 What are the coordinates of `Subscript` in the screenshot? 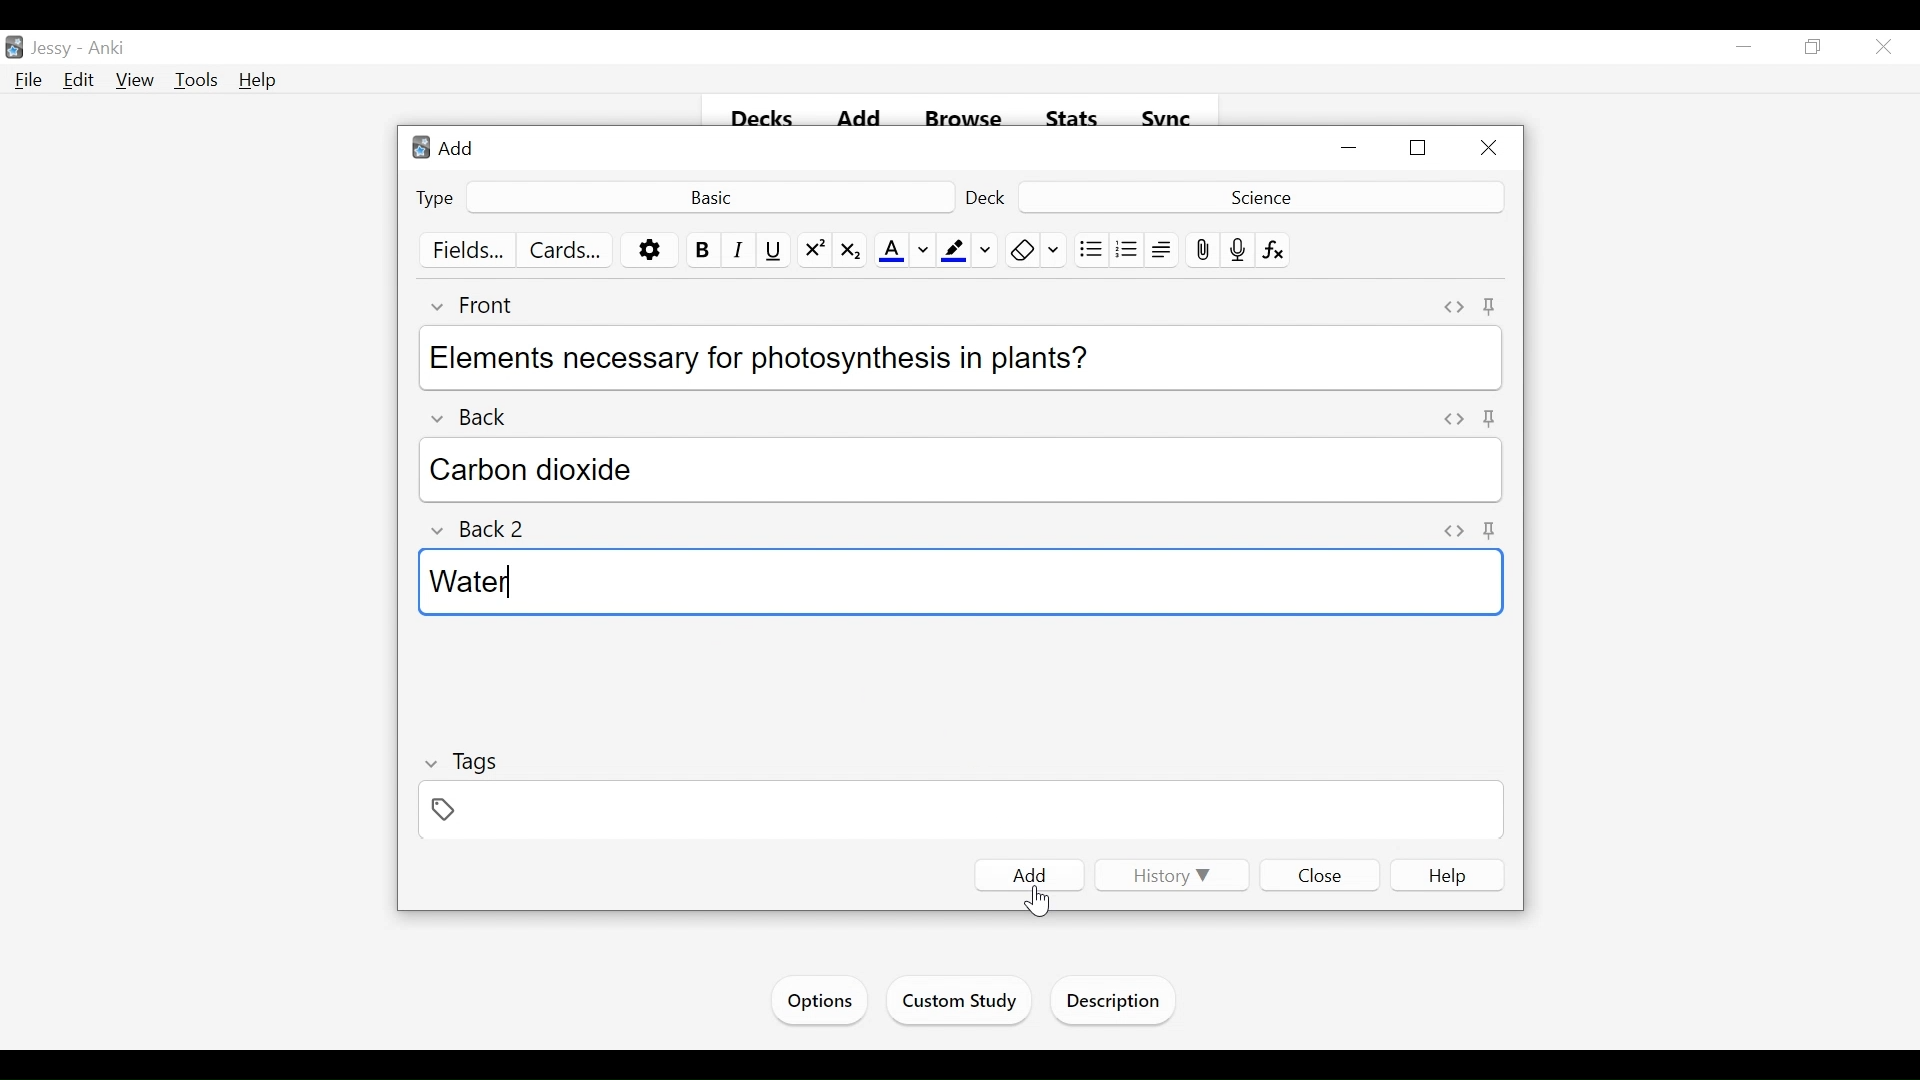 It's located at (849, 251).